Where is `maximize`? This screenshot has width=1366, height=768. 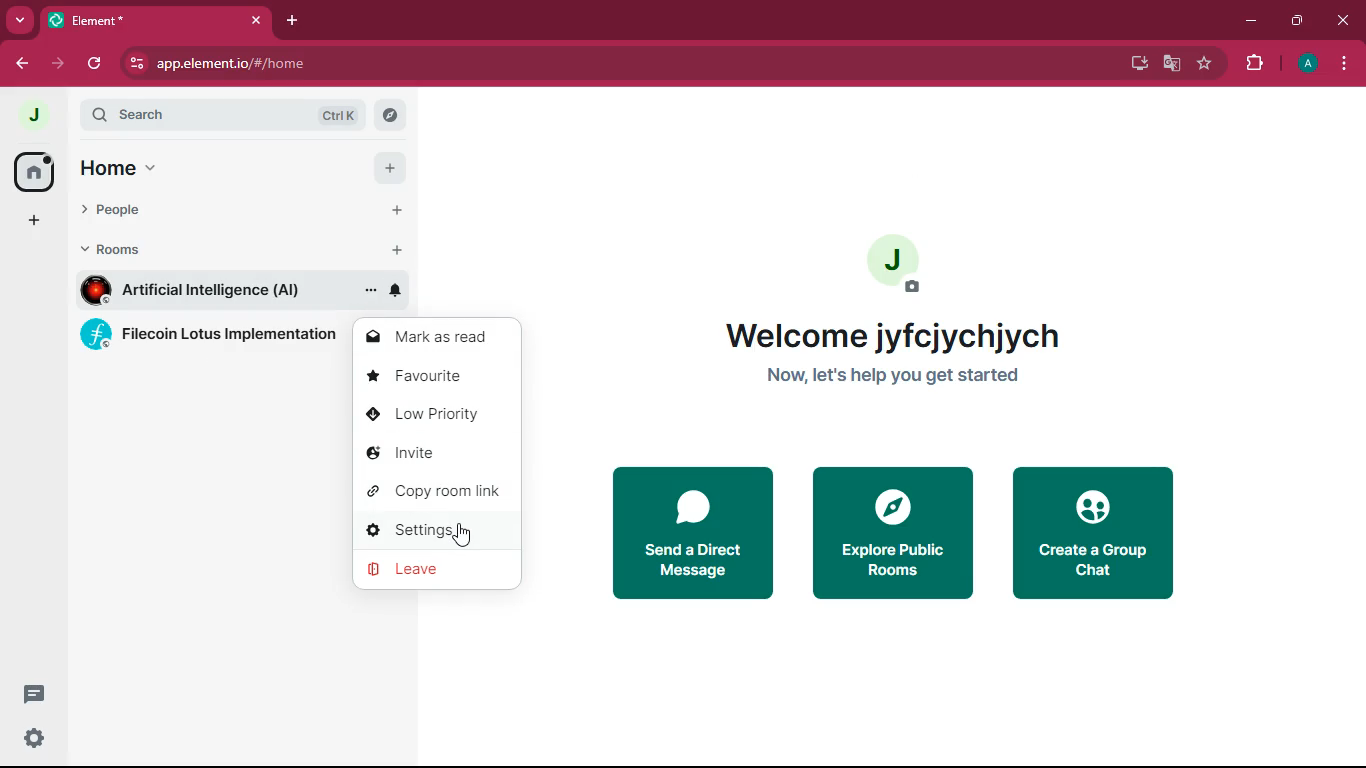 maximize is located at coordinates (1296, 22).